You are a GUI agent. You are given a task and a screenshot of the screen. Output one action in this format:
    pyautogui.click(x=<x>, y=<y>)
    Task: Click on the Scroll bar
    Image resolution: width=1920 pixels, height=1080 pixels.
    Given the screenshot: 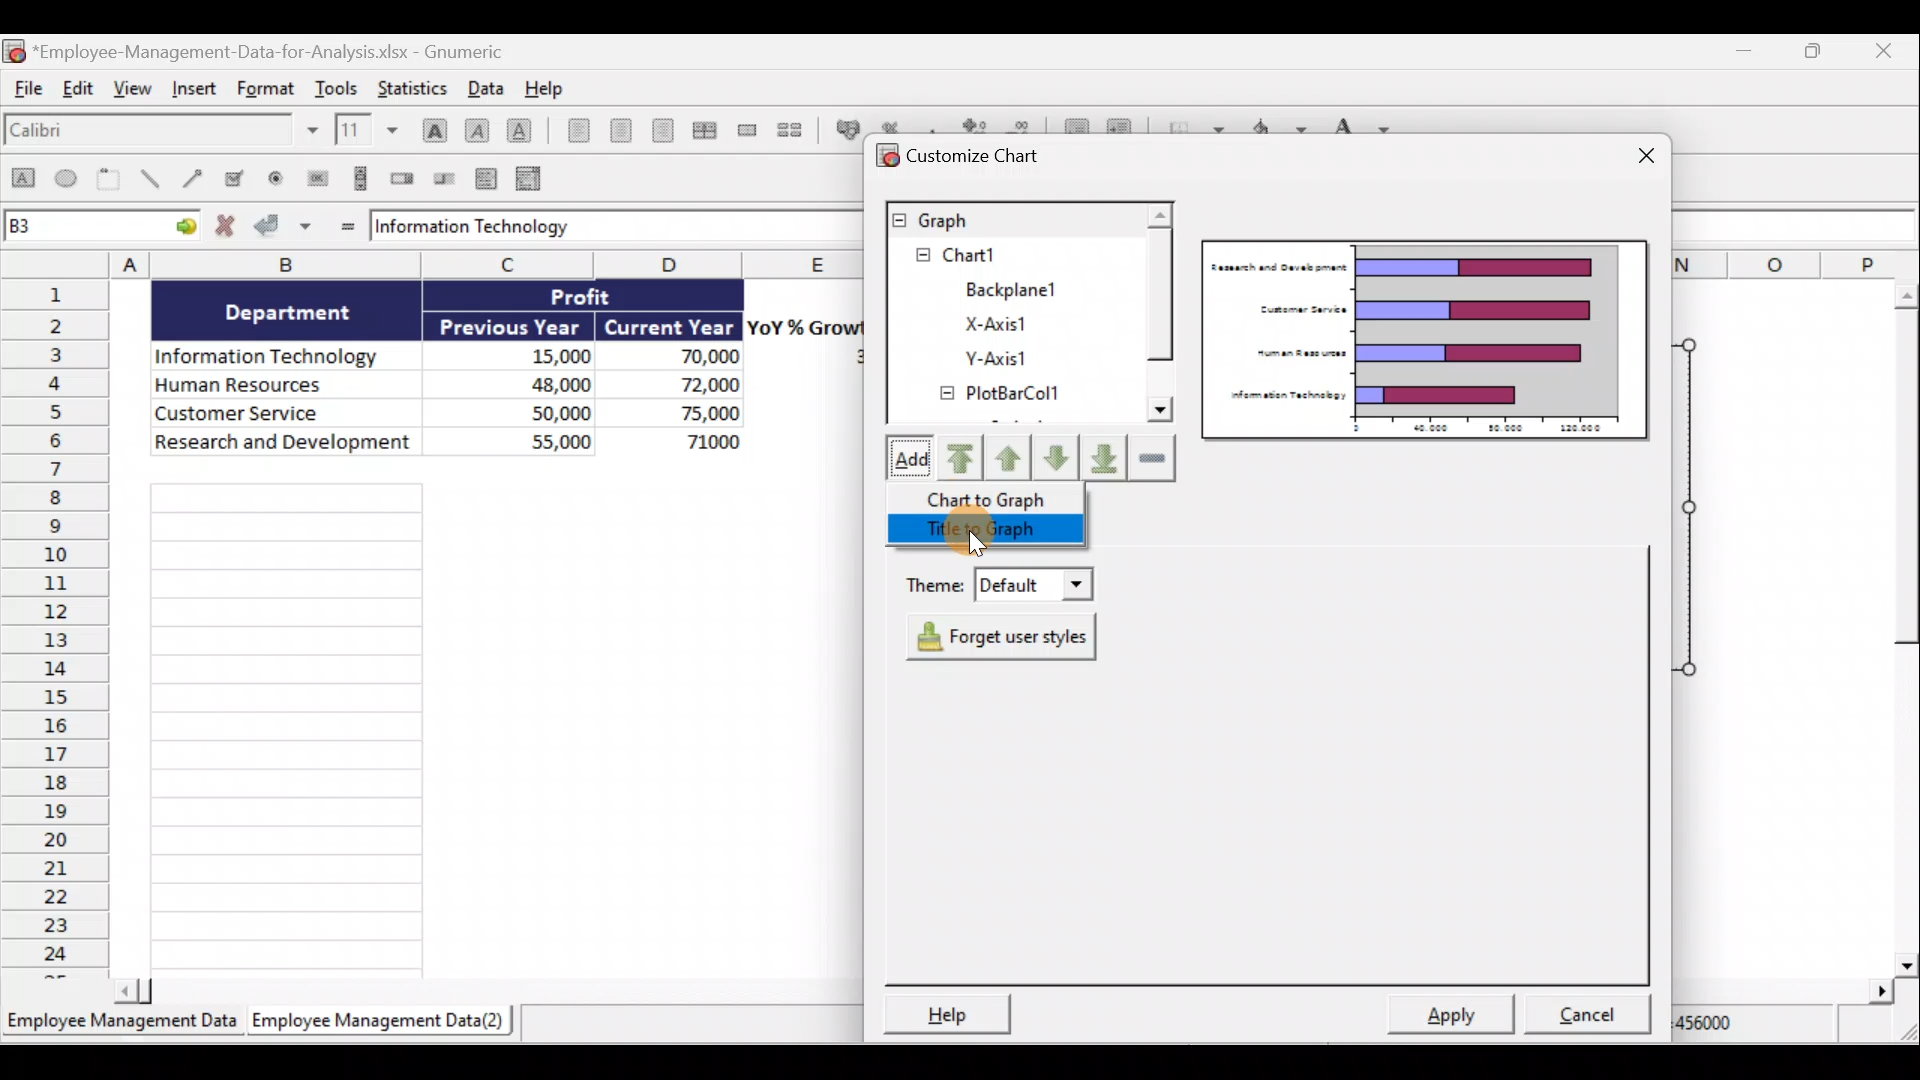 What is the action you would take?
    pyautogui.click(x=1897, y=624)
    